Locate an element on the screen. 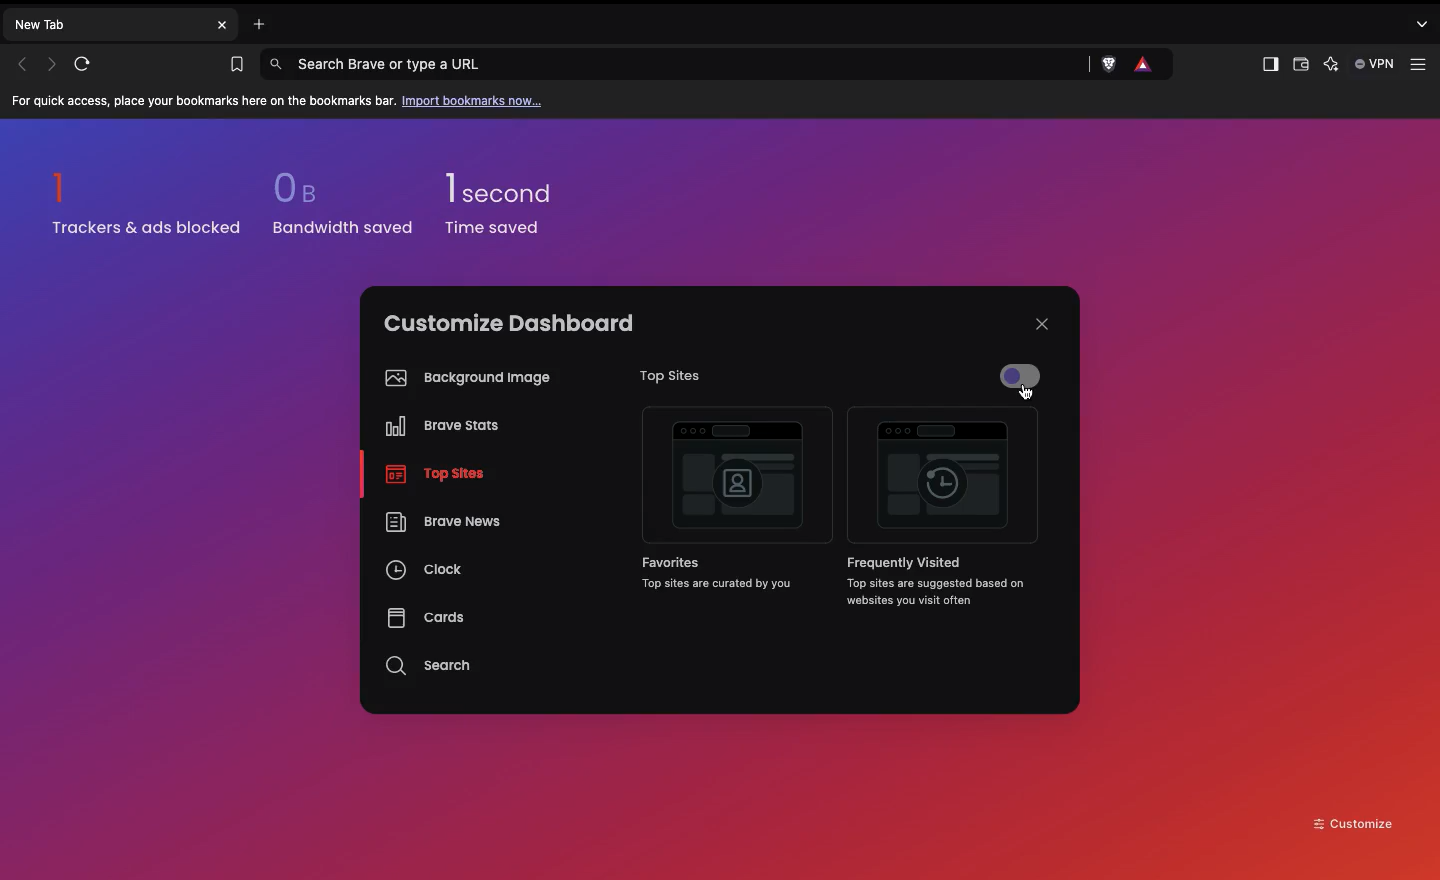 The height and width of the screenshot is (880, 1440). Frequently Visited Top sites are suggested based on websites you visit often is located at coordinates (938, 582).